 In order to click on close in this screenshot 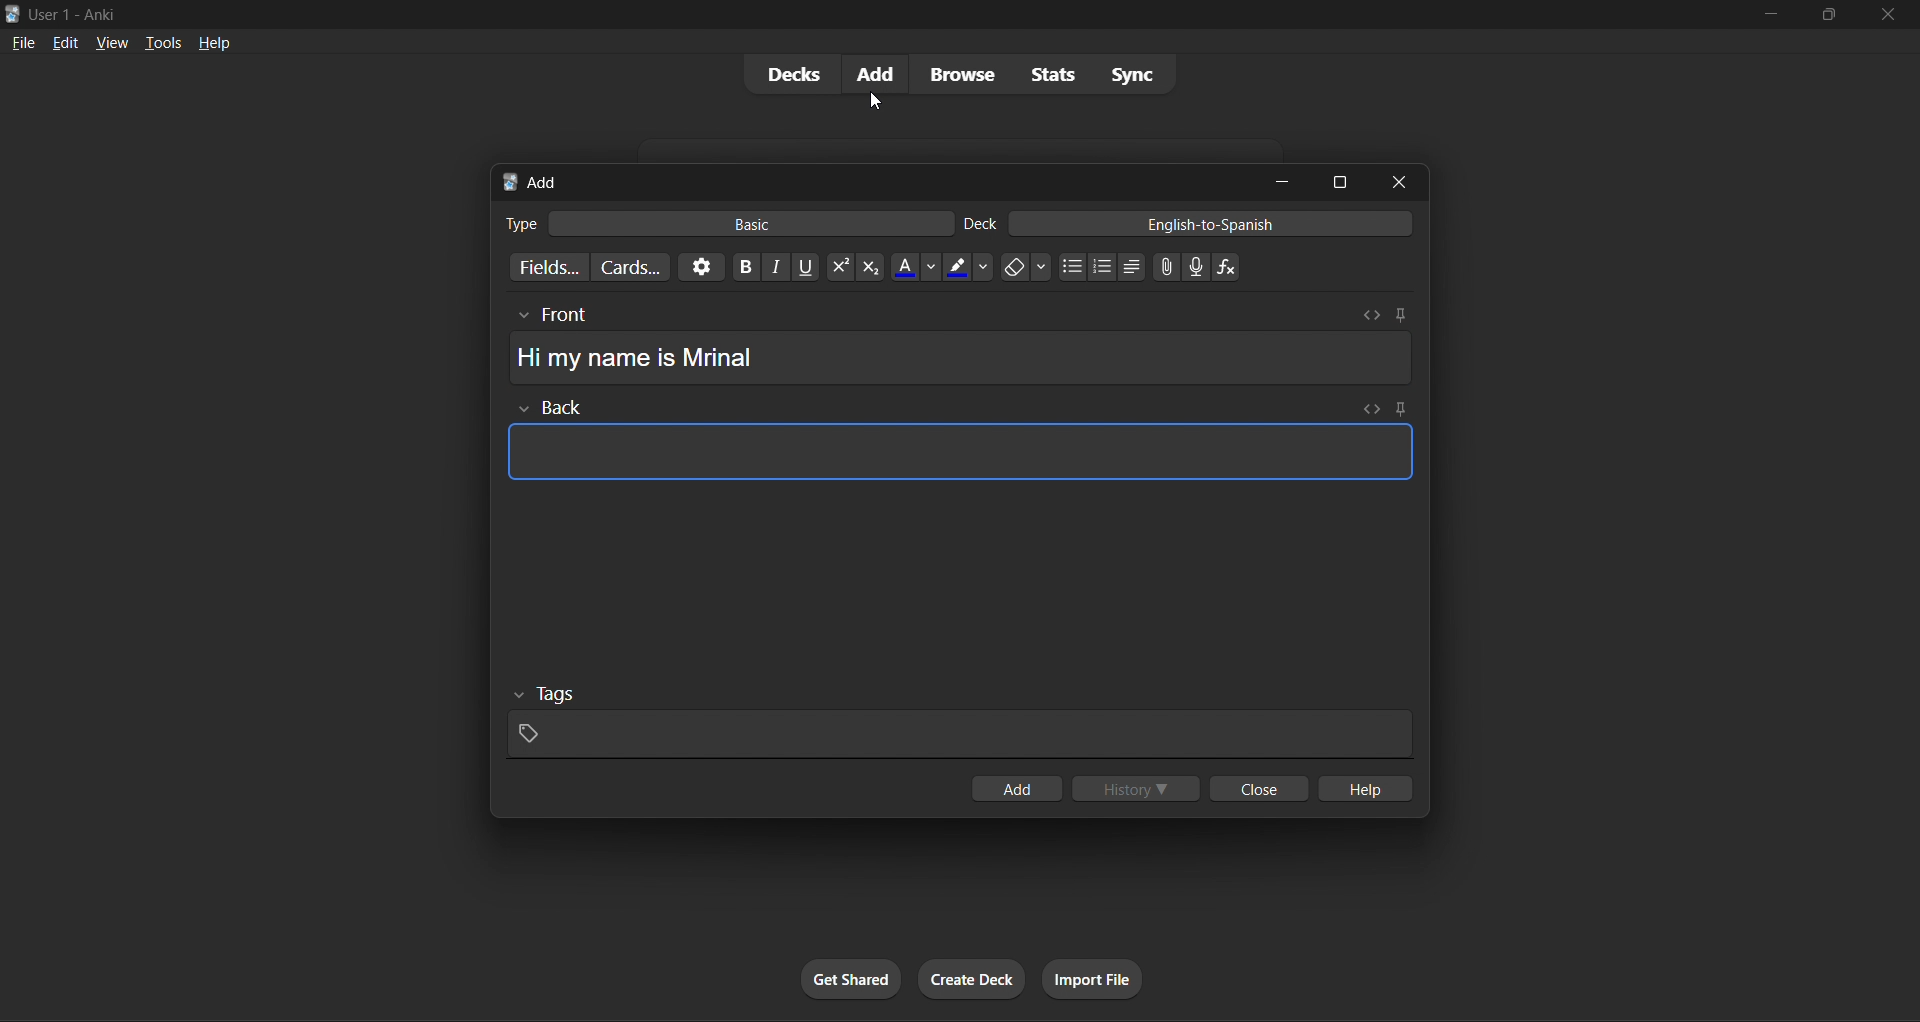, I will do `click(1255, 791)`.